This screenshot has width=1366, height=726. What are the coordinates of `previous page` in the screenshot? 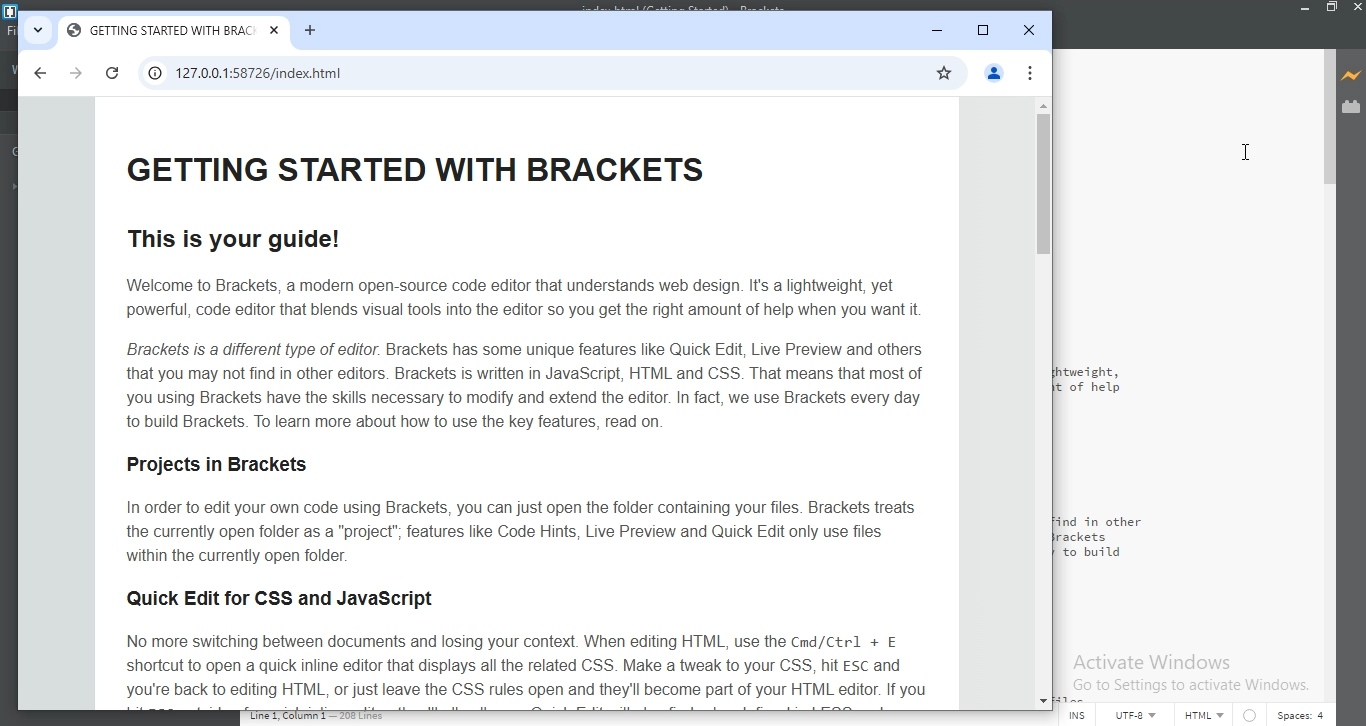 It's located at (41, 74).